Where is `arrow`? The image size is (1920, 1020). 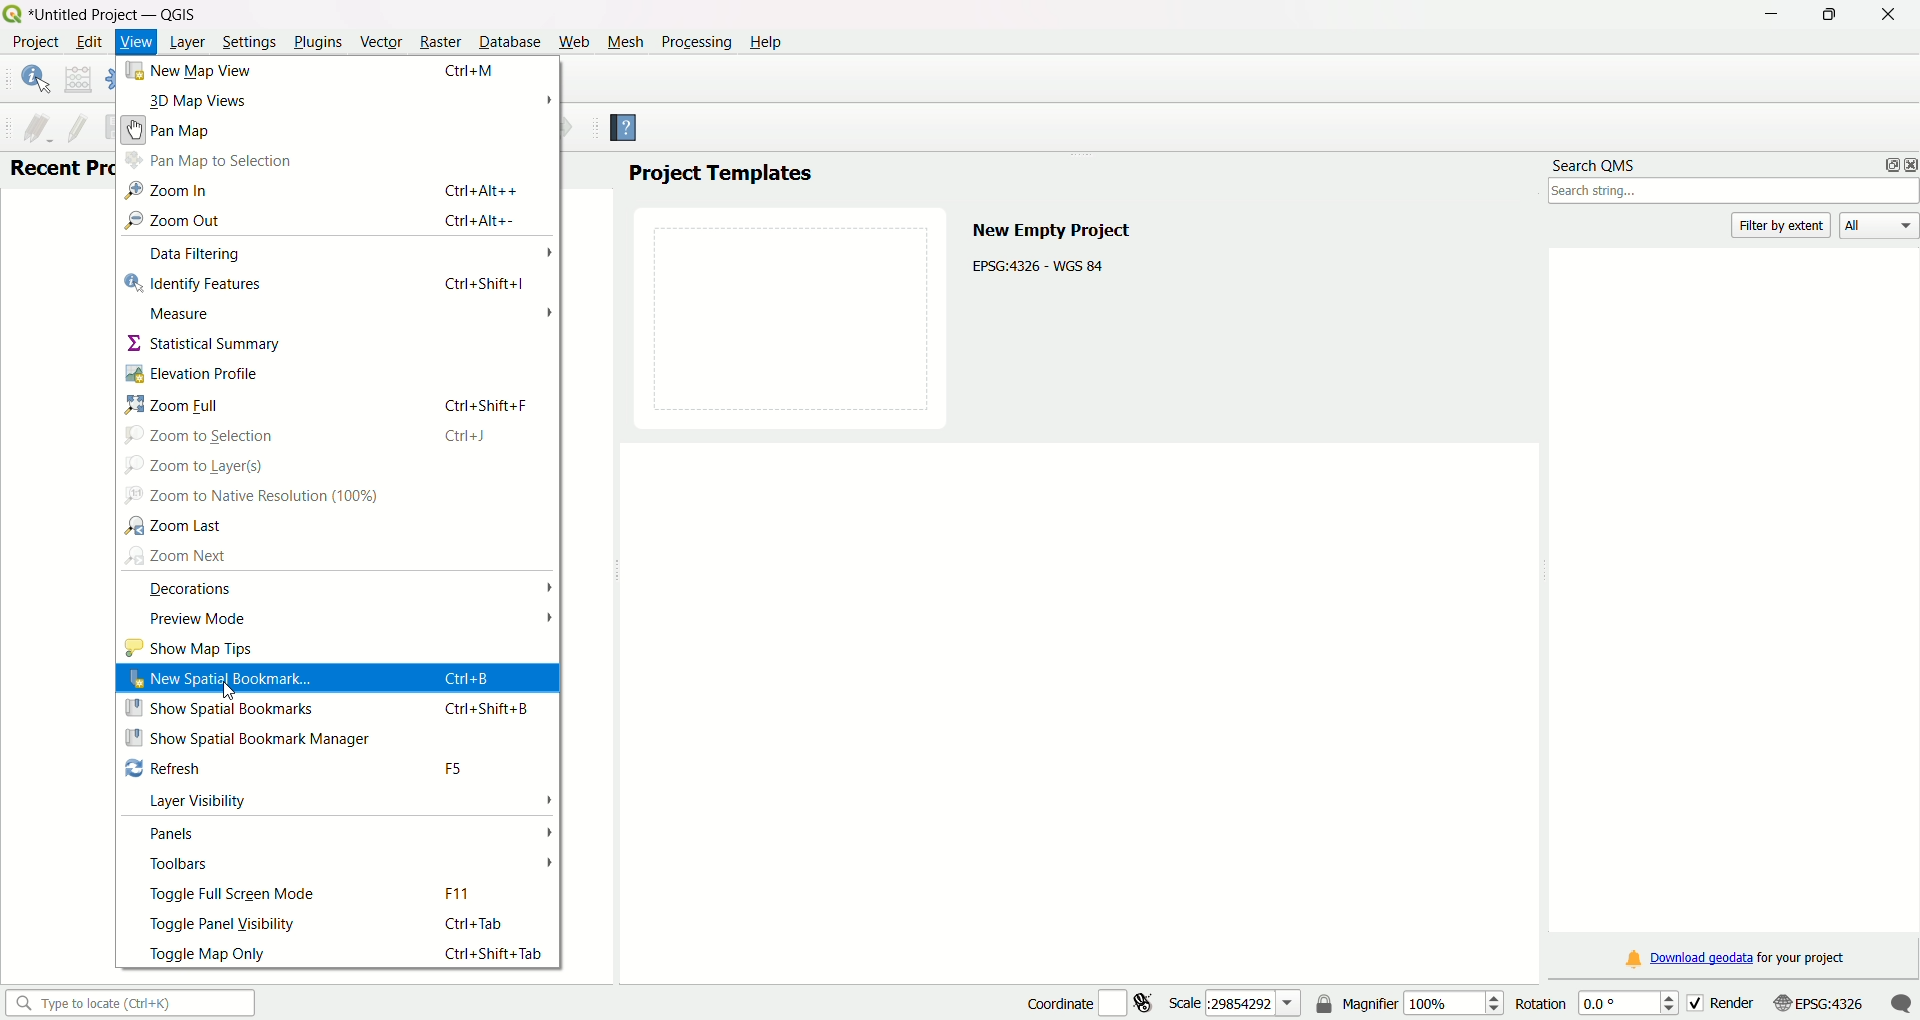
arrow is located at coordinates (545, 798).